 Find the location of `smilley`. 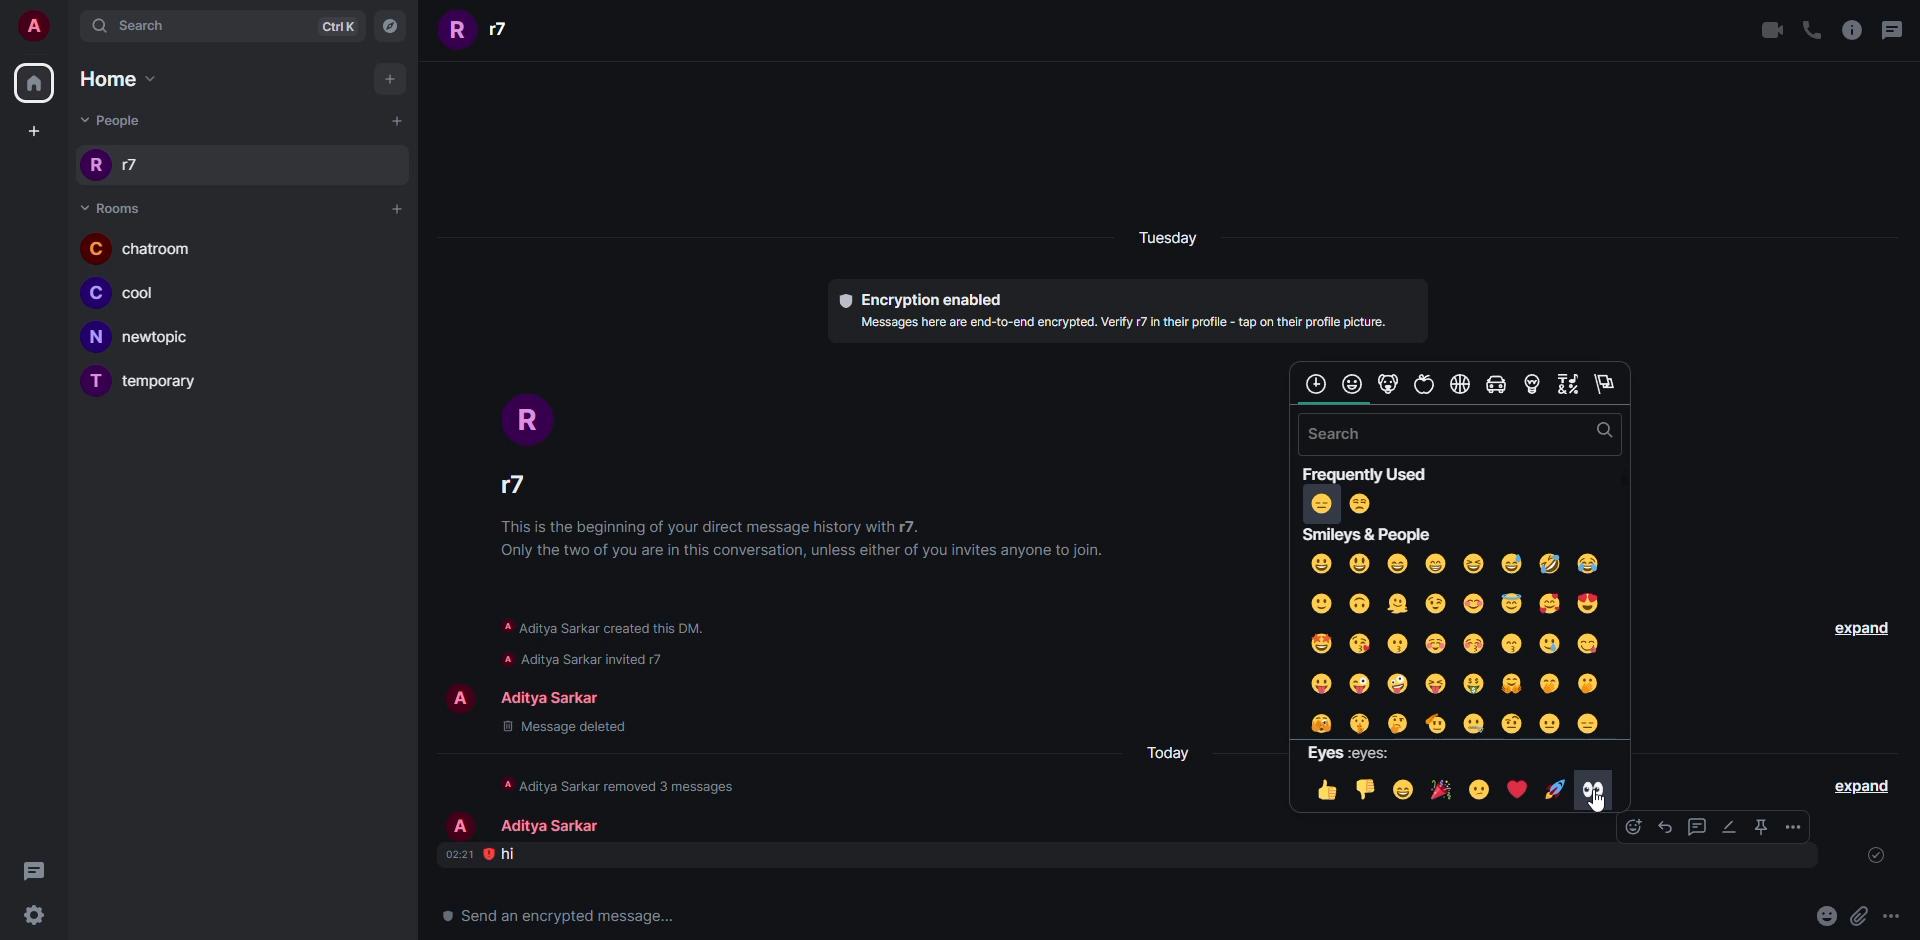

smilley is located at coordinates (1369, 535).